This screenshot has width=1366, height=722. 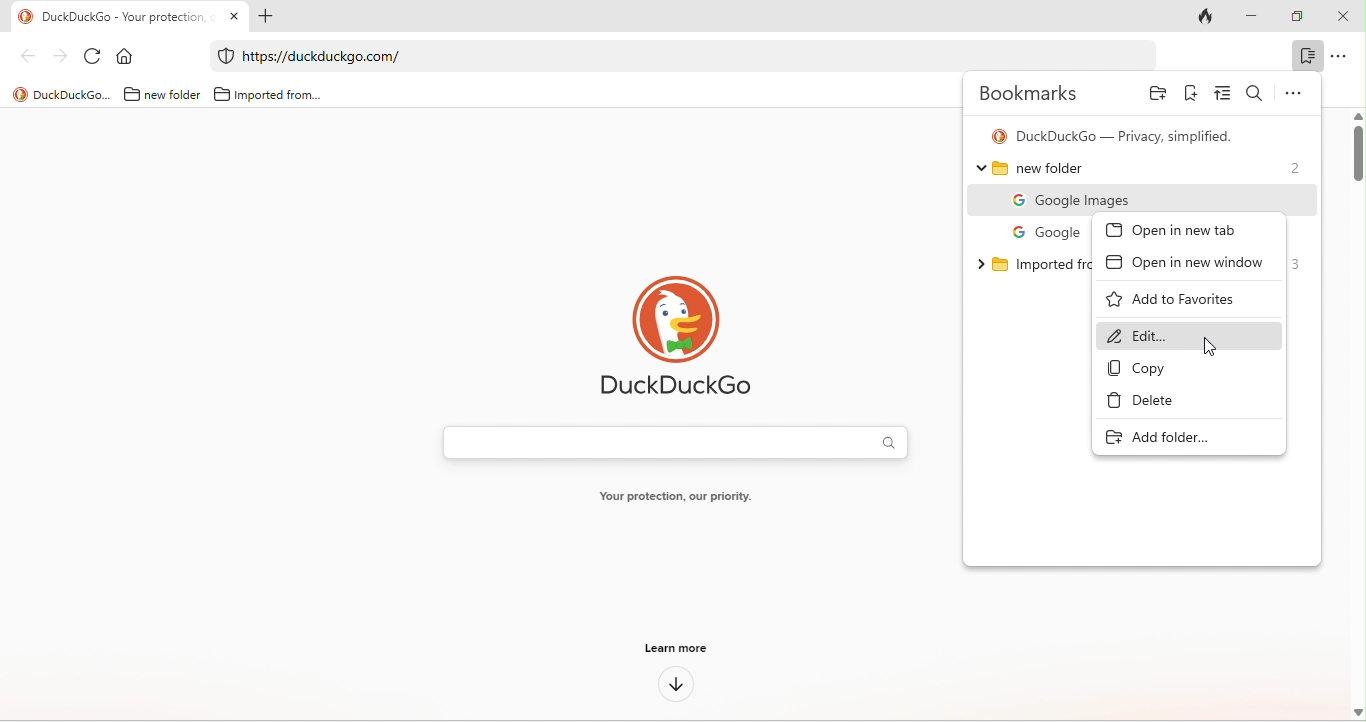 I want to click on search bar, so click(x=670, y=442).